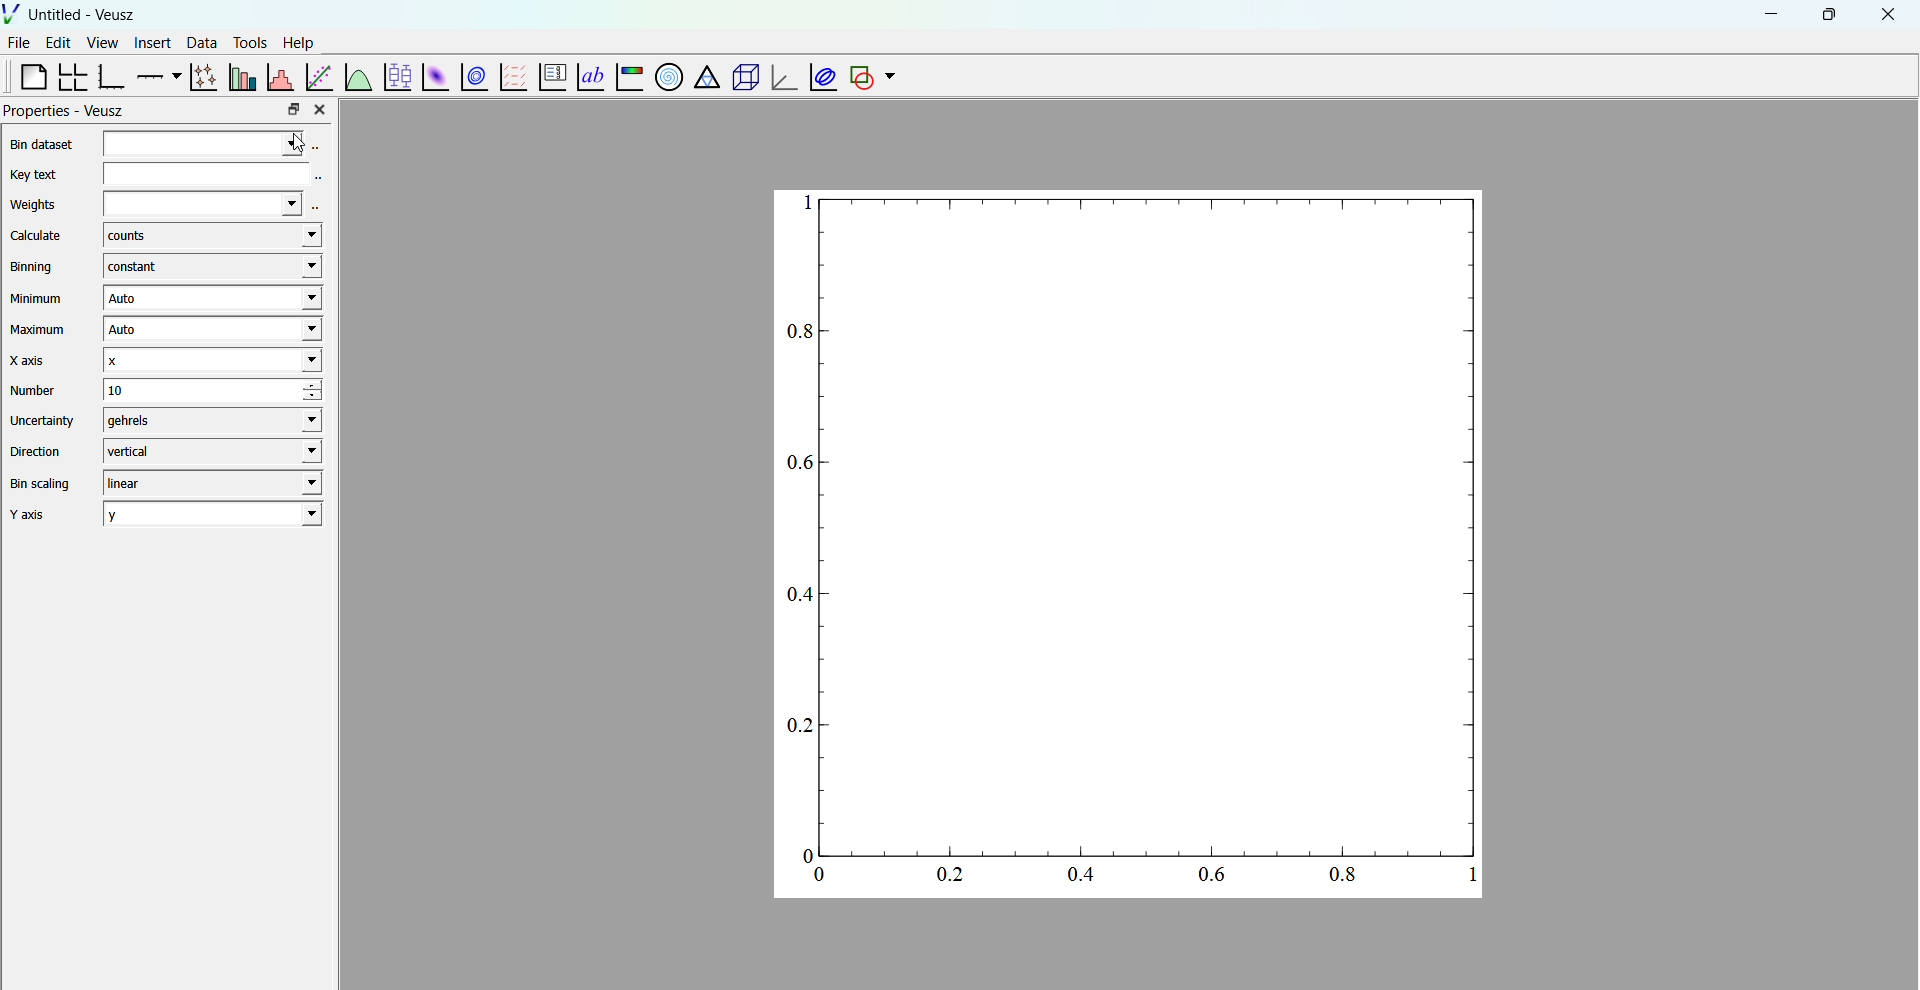  I want to click on Binning, so click(35, 267).